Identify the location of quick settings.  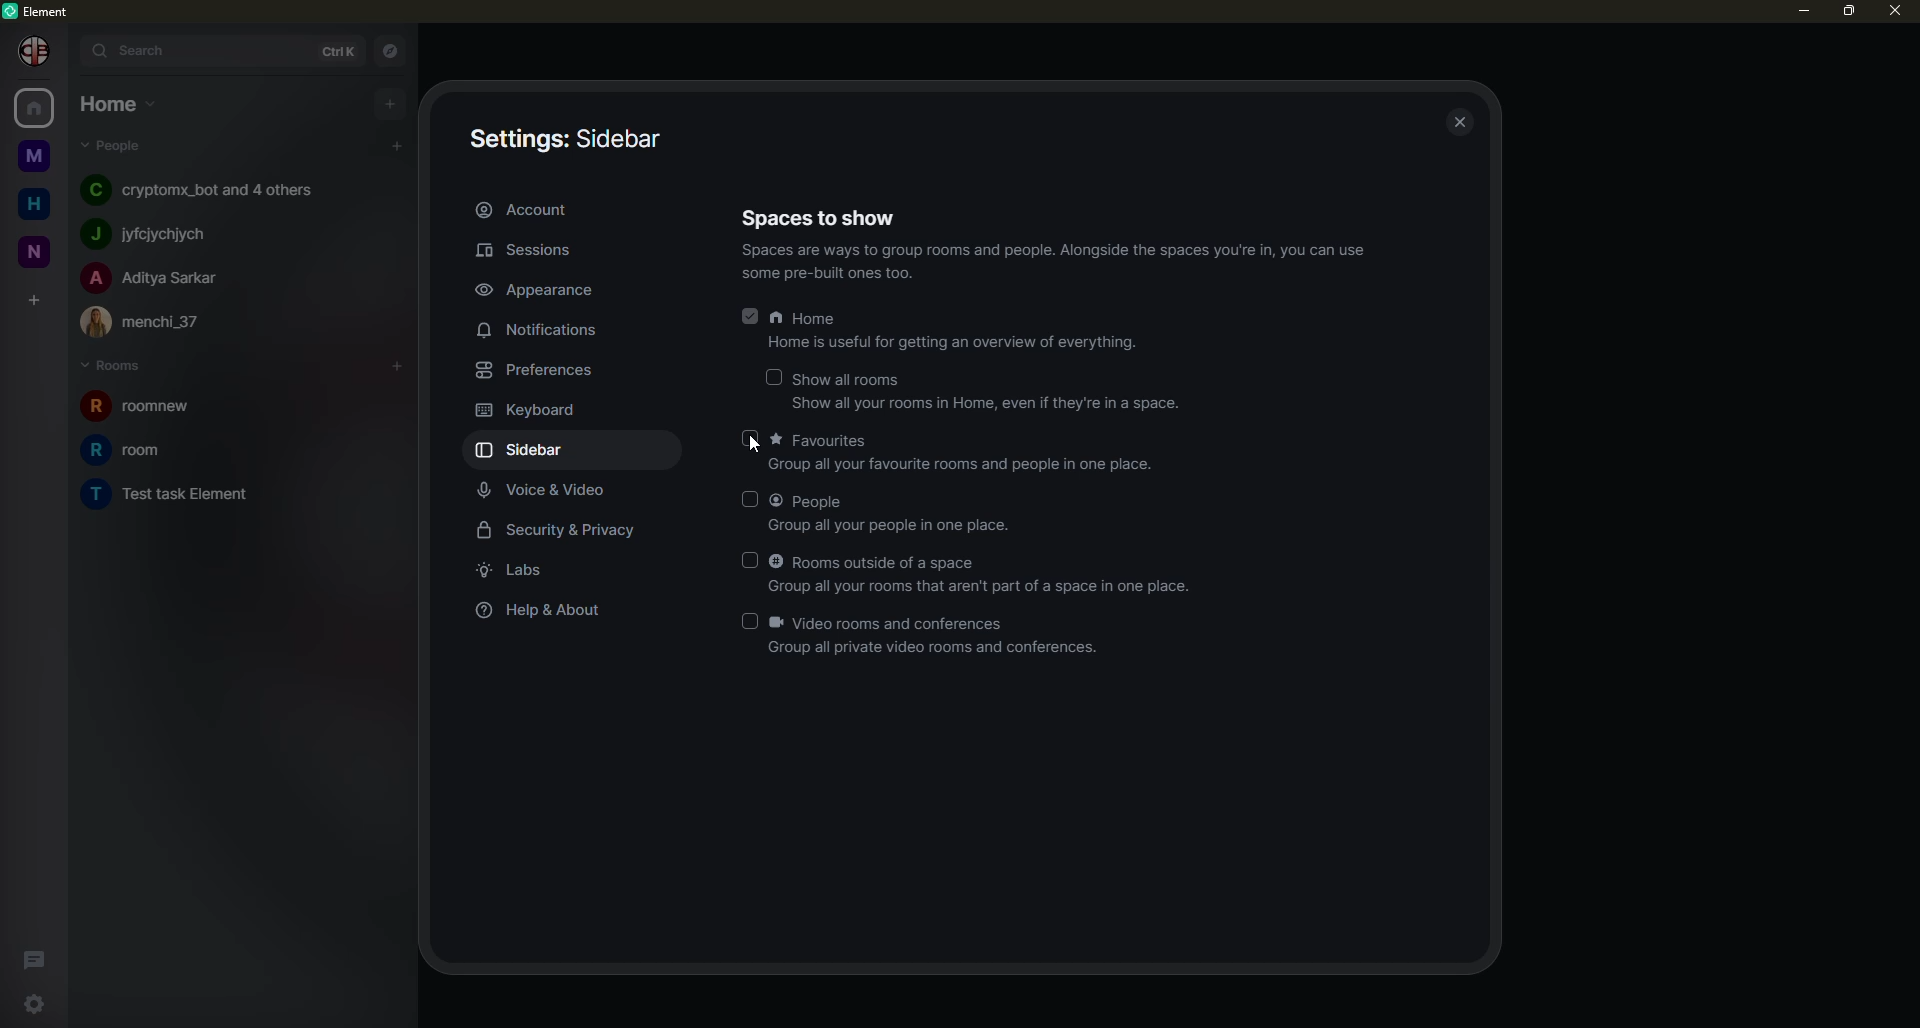
(37, 1002).